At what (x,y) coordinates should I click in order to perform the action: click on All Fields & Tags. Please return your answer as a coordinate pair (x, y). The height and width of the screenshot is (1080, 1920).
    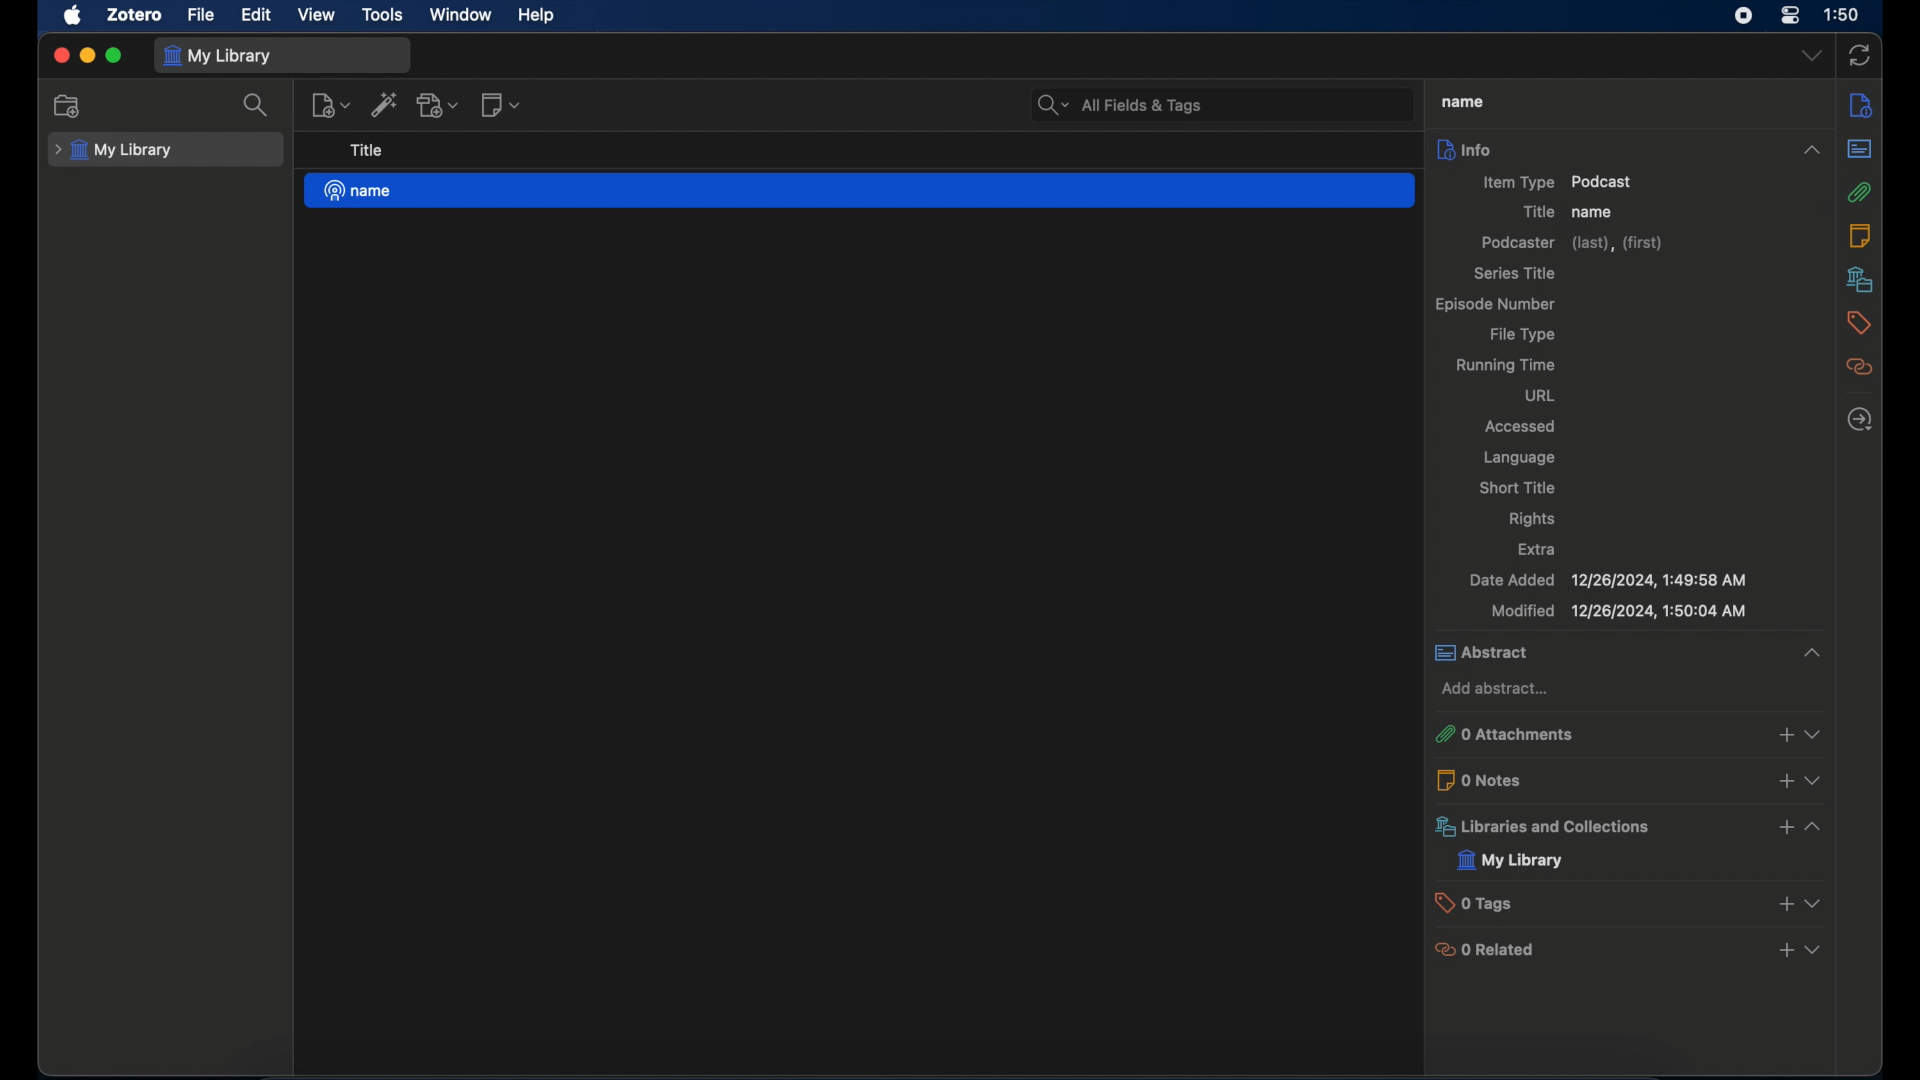
    Looking at the image, I should click on (1219, 104).